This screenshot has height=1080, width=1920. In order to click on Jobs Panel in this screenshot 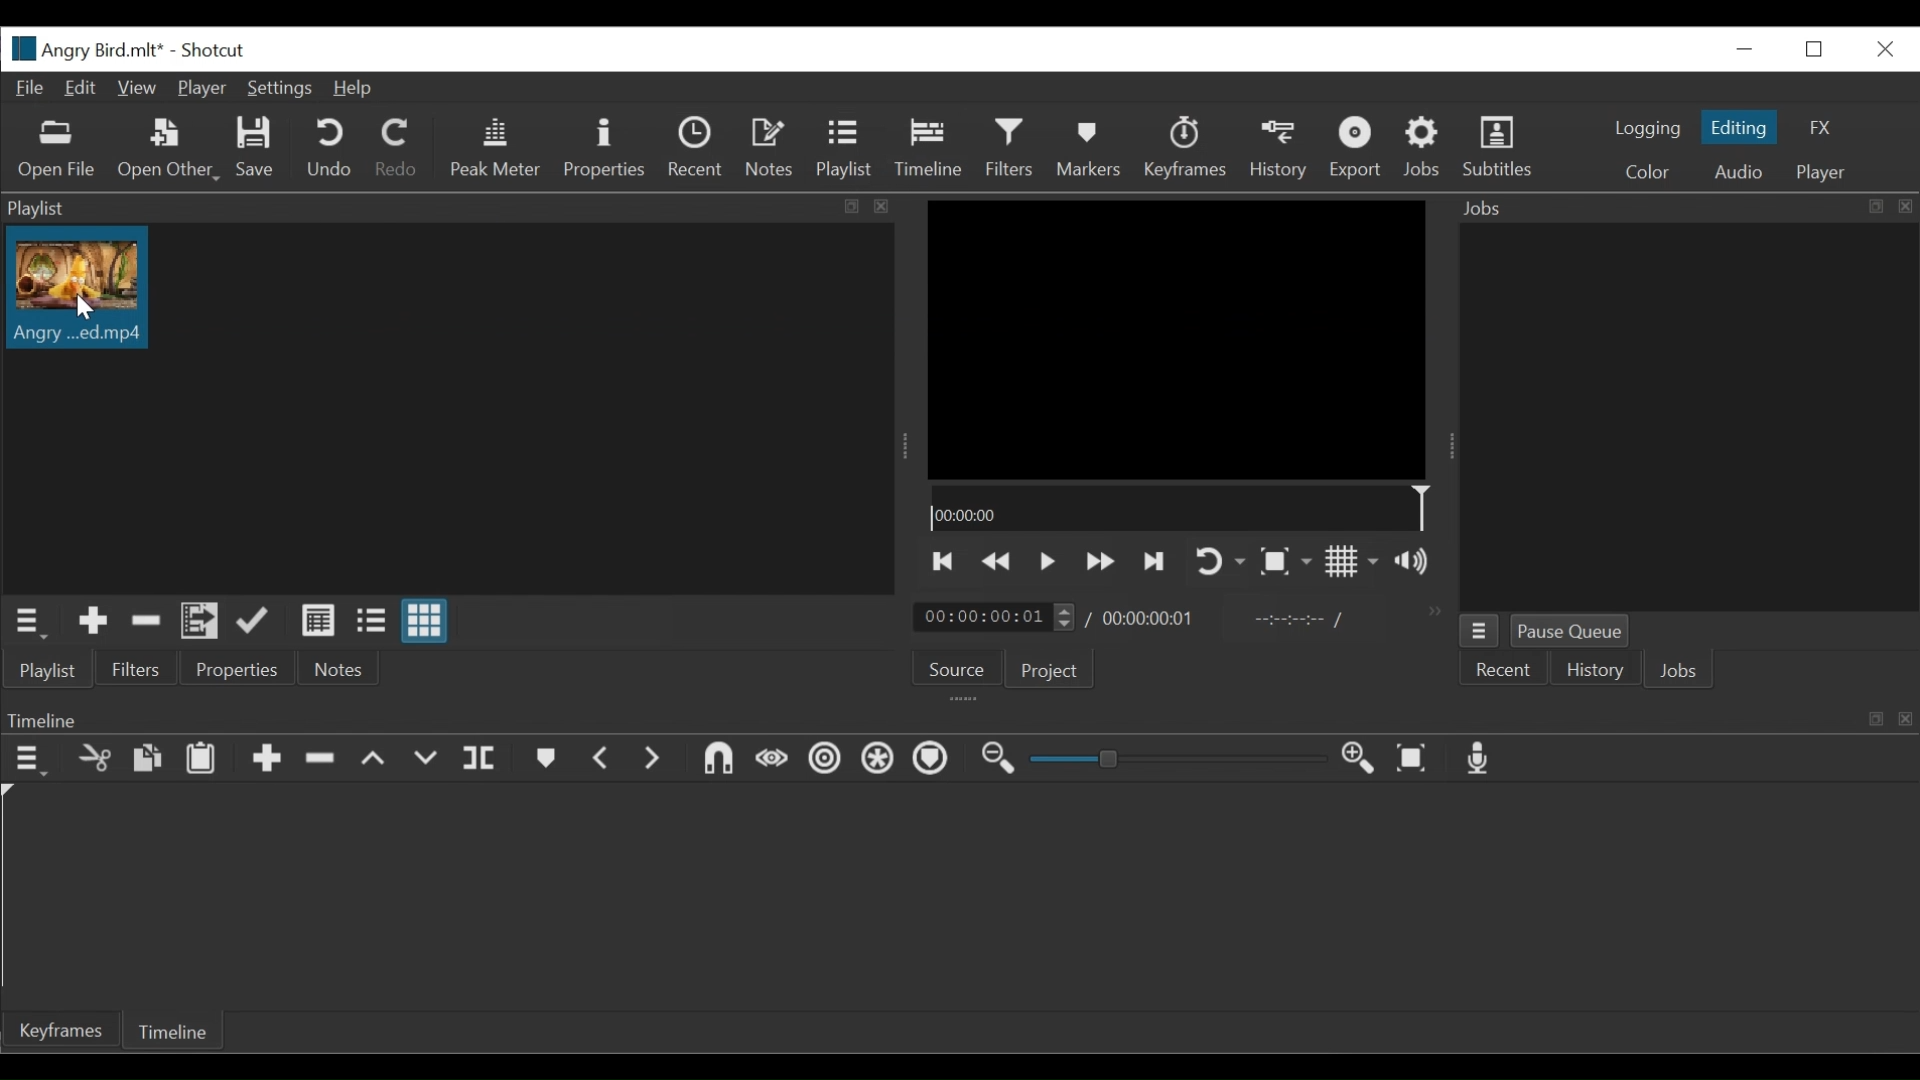, I will do `click(1683, 413)`.